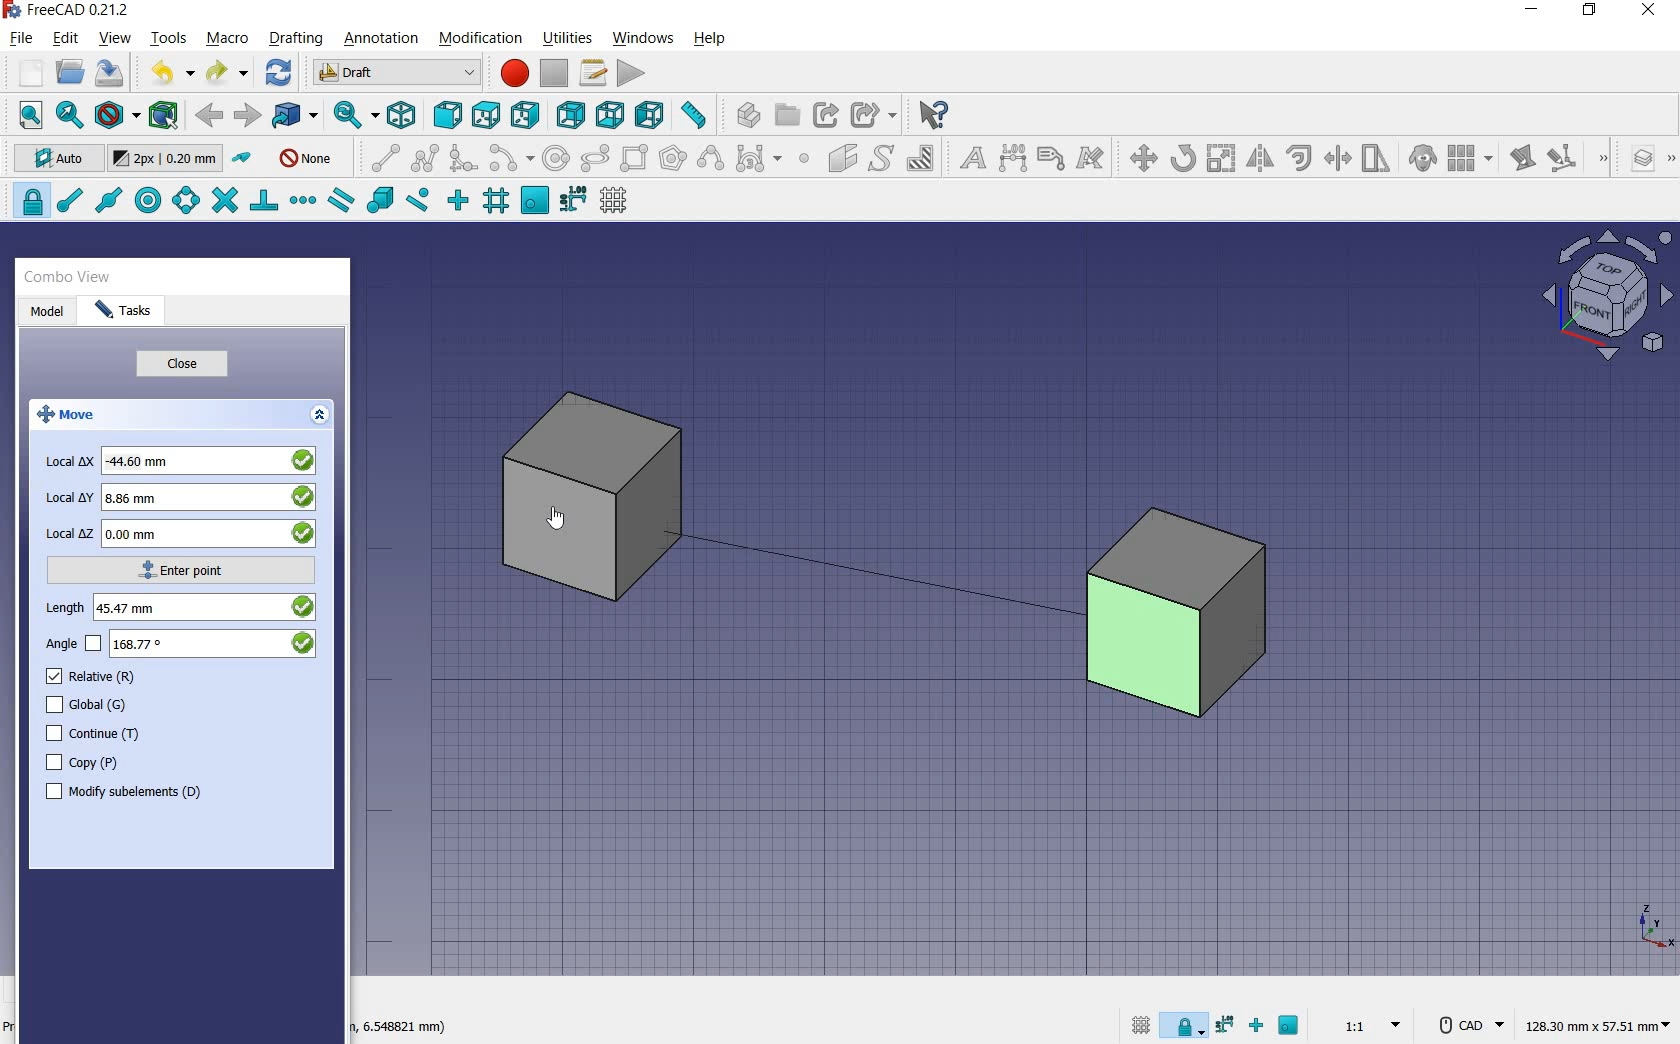 The width and height of the screenshot is (1680, 1044). What do you see at coordinates (182, 570) in the screenshot?
I see `enter point` at bounding box center [182, 570].